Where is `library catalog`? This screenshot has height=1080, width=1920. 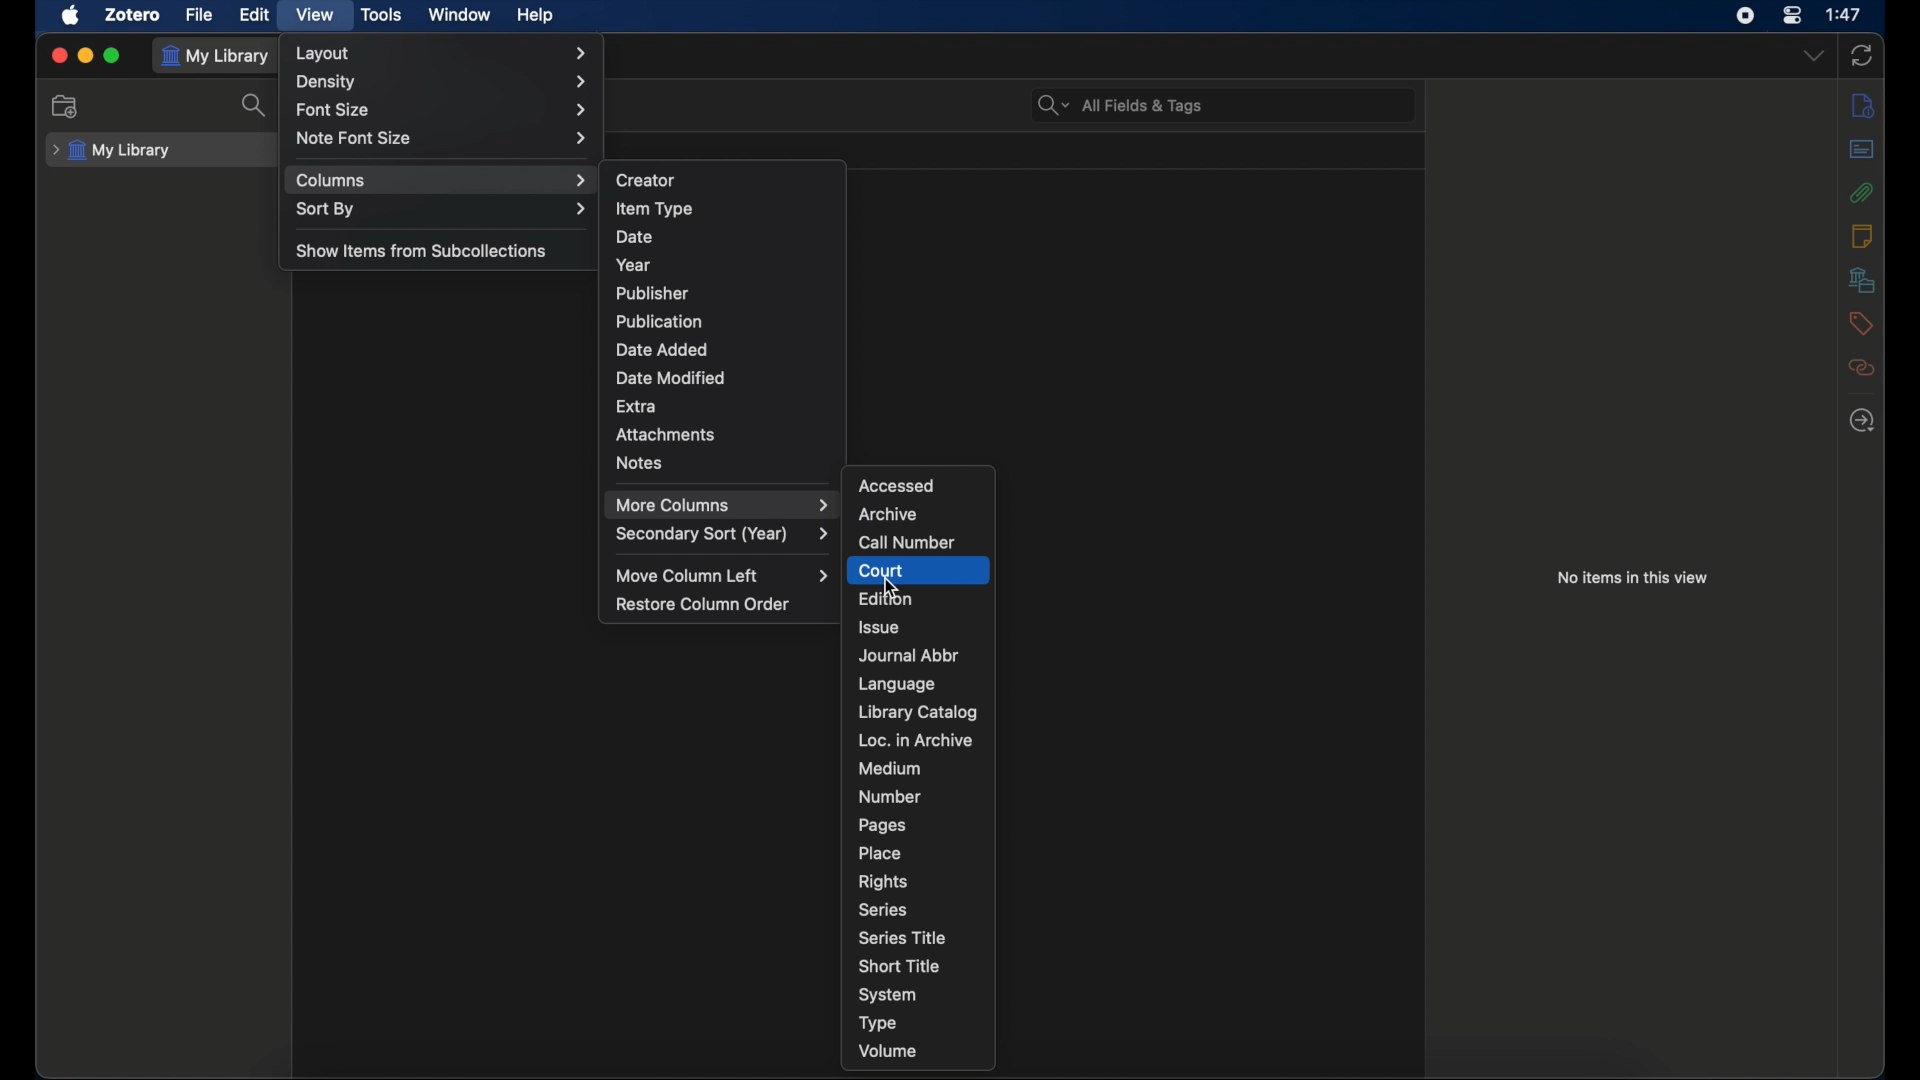
library catalog is located at coordinates (916, 712).